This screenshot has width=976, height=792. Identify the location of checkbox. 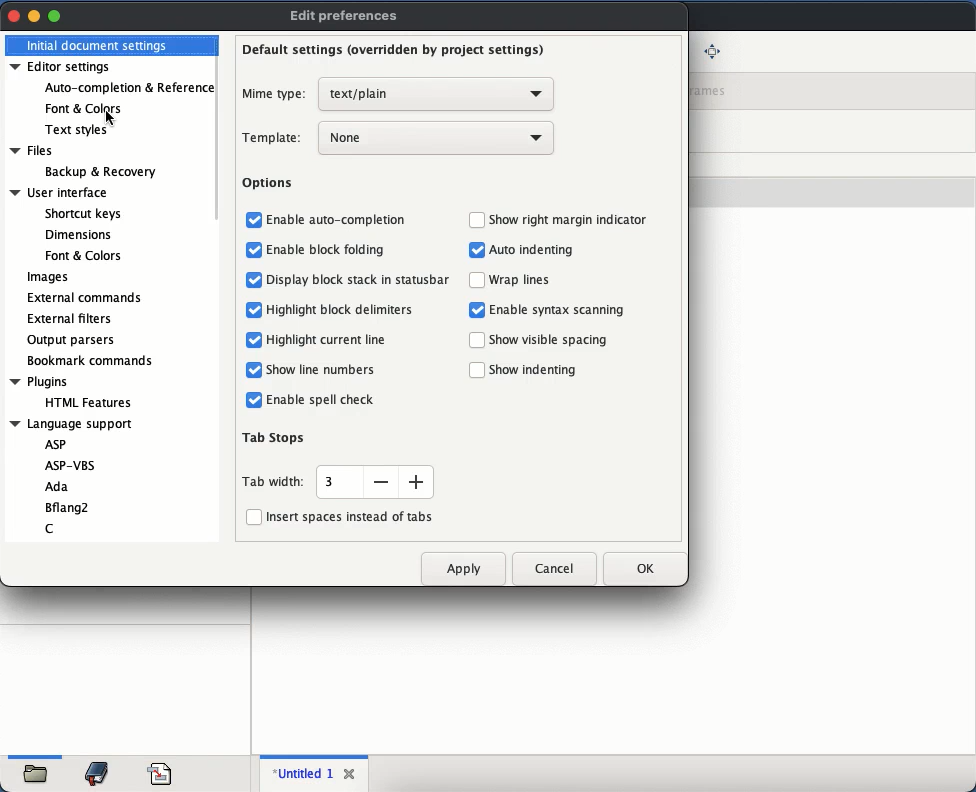
(475, 220).